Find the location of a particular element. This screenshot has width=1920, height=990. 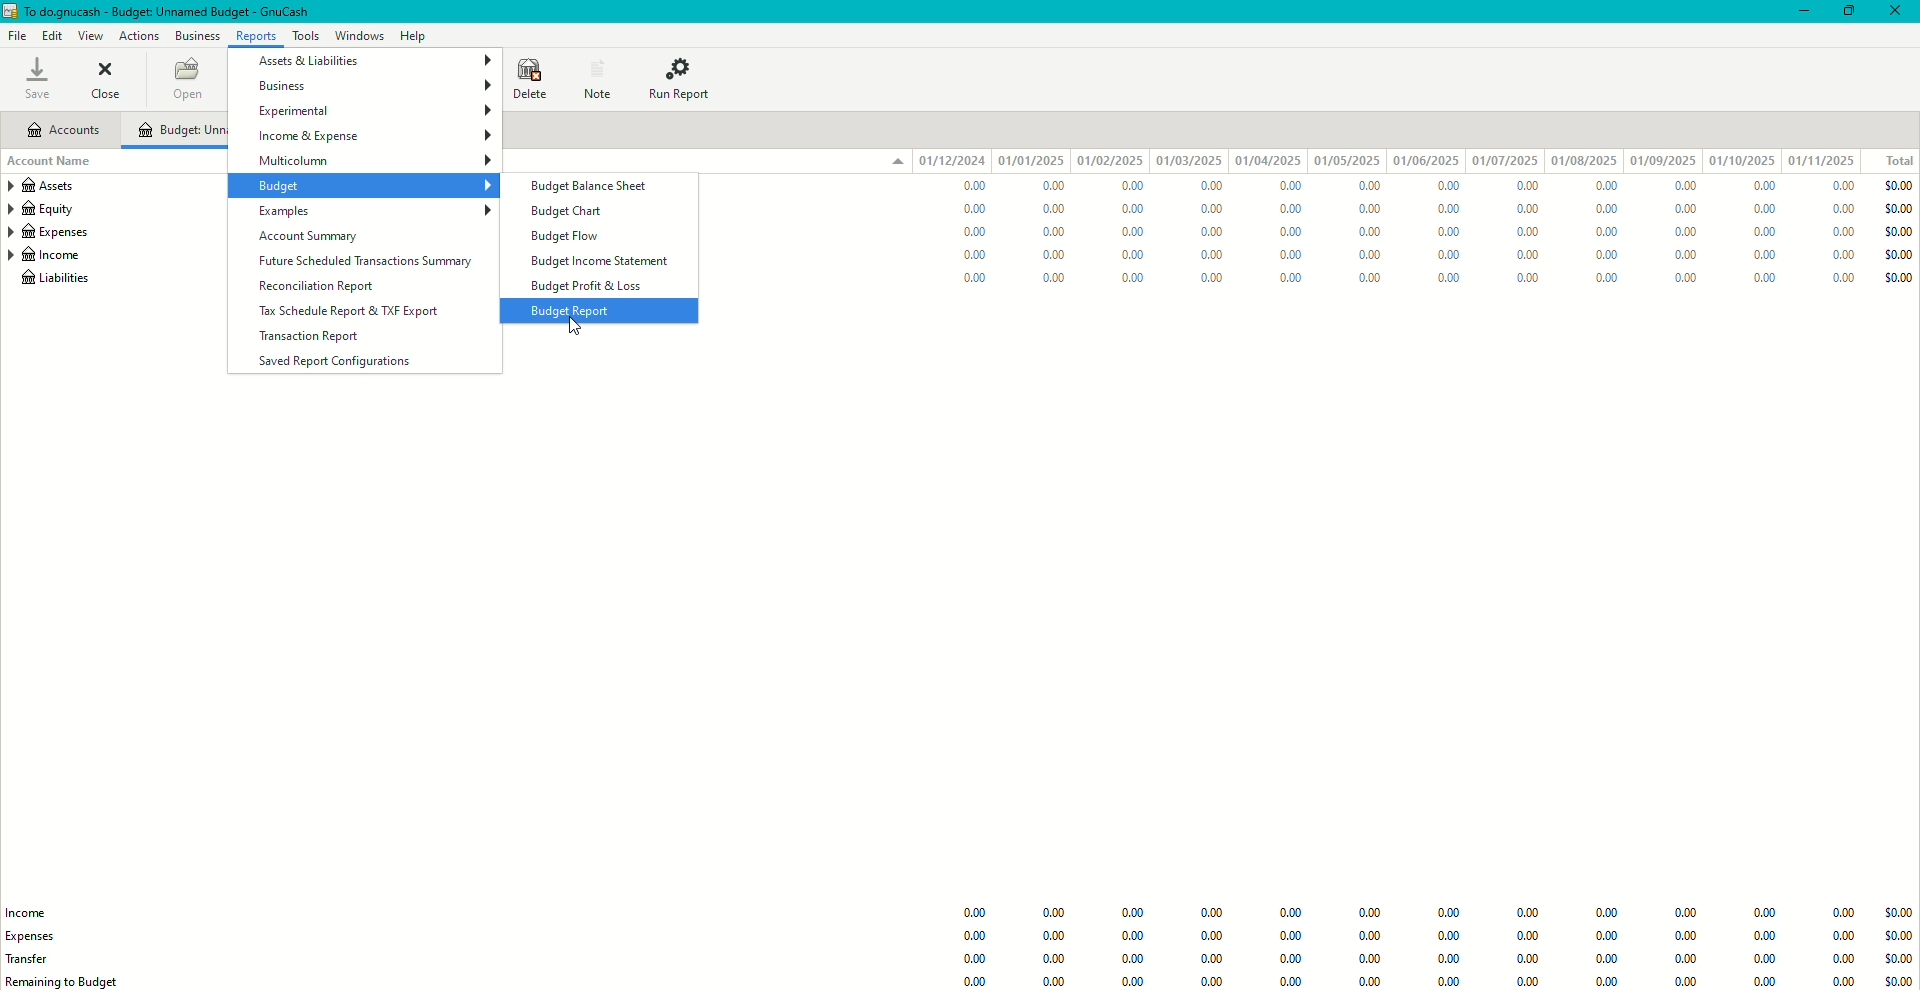

0.00 is located at coordinates (1607, 936).